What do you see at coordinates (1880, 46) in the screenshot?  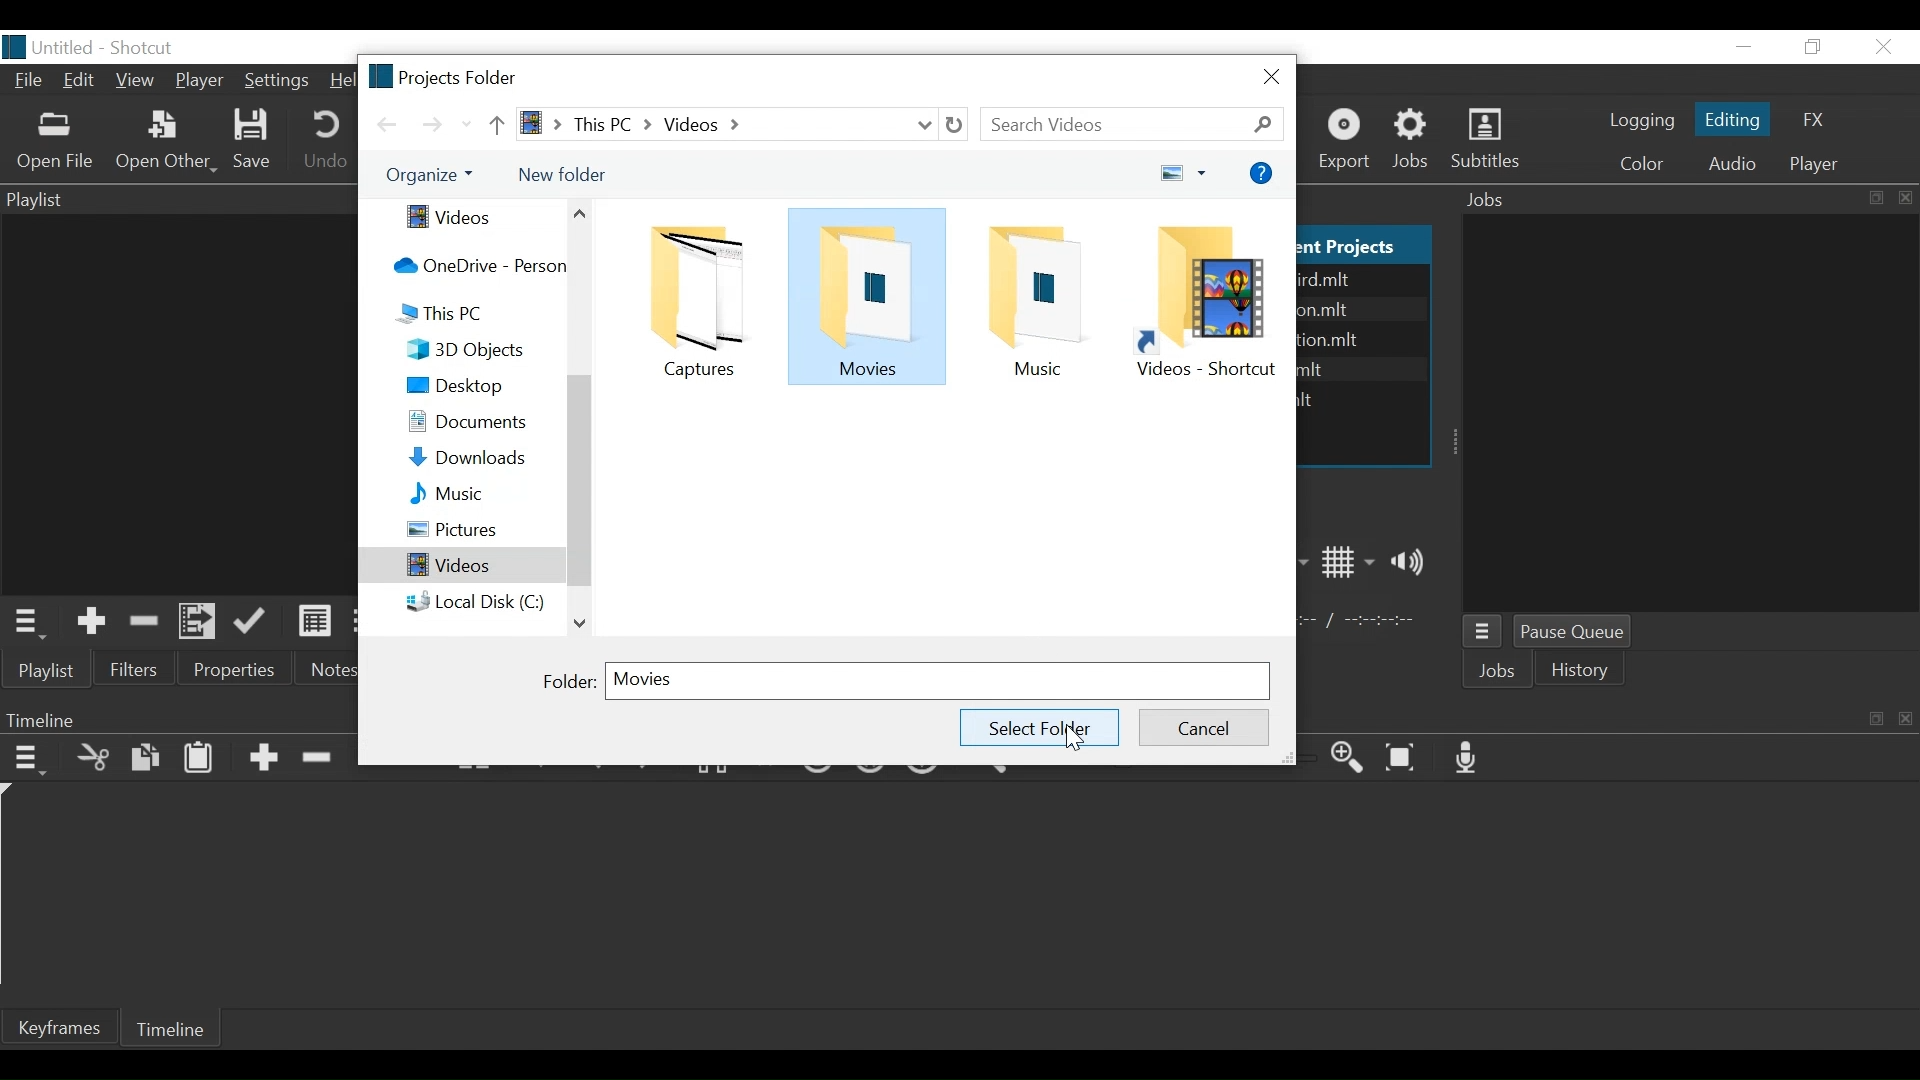 I see `Close` at bounding box center [1880, 46].